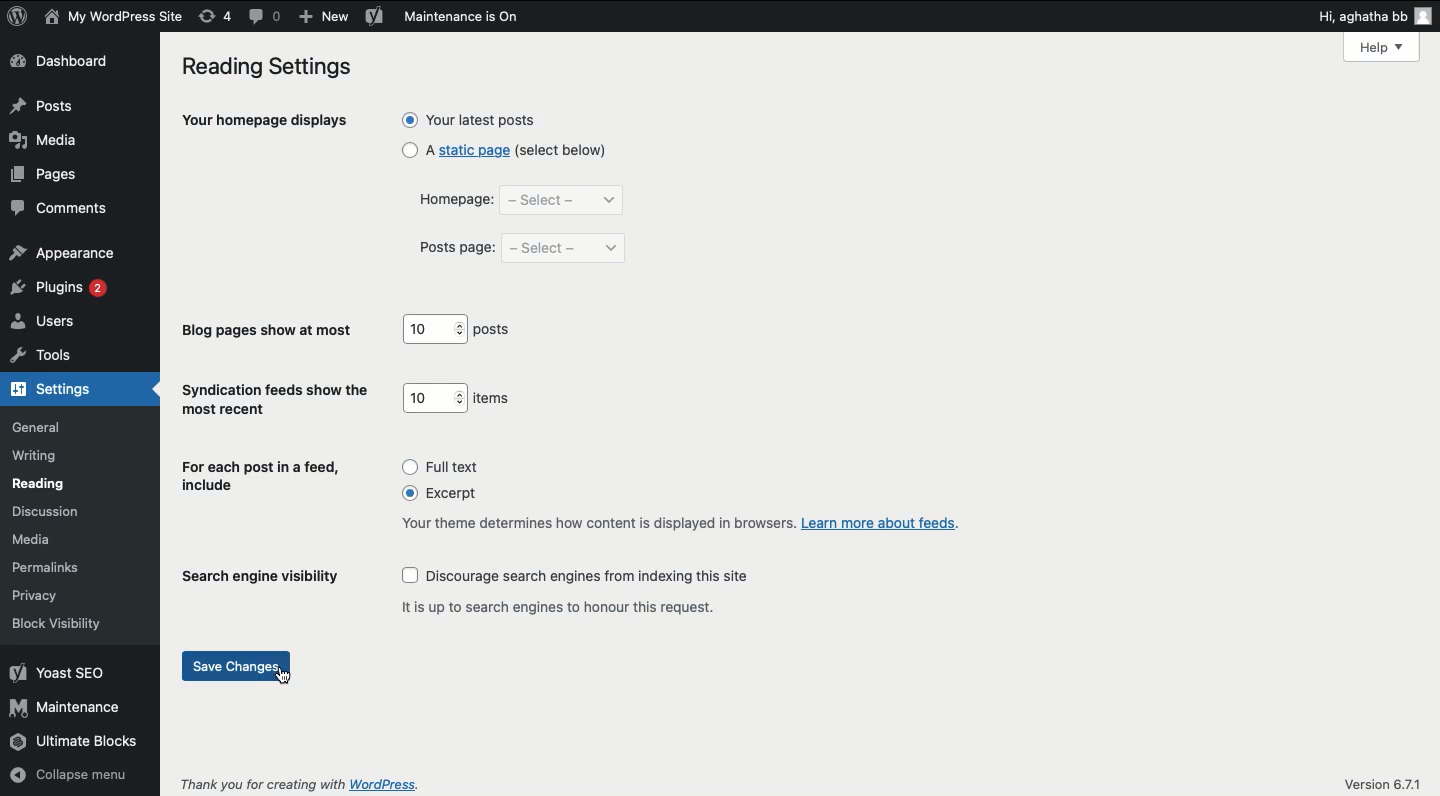  I want to click on discussion, so click(43, 511).